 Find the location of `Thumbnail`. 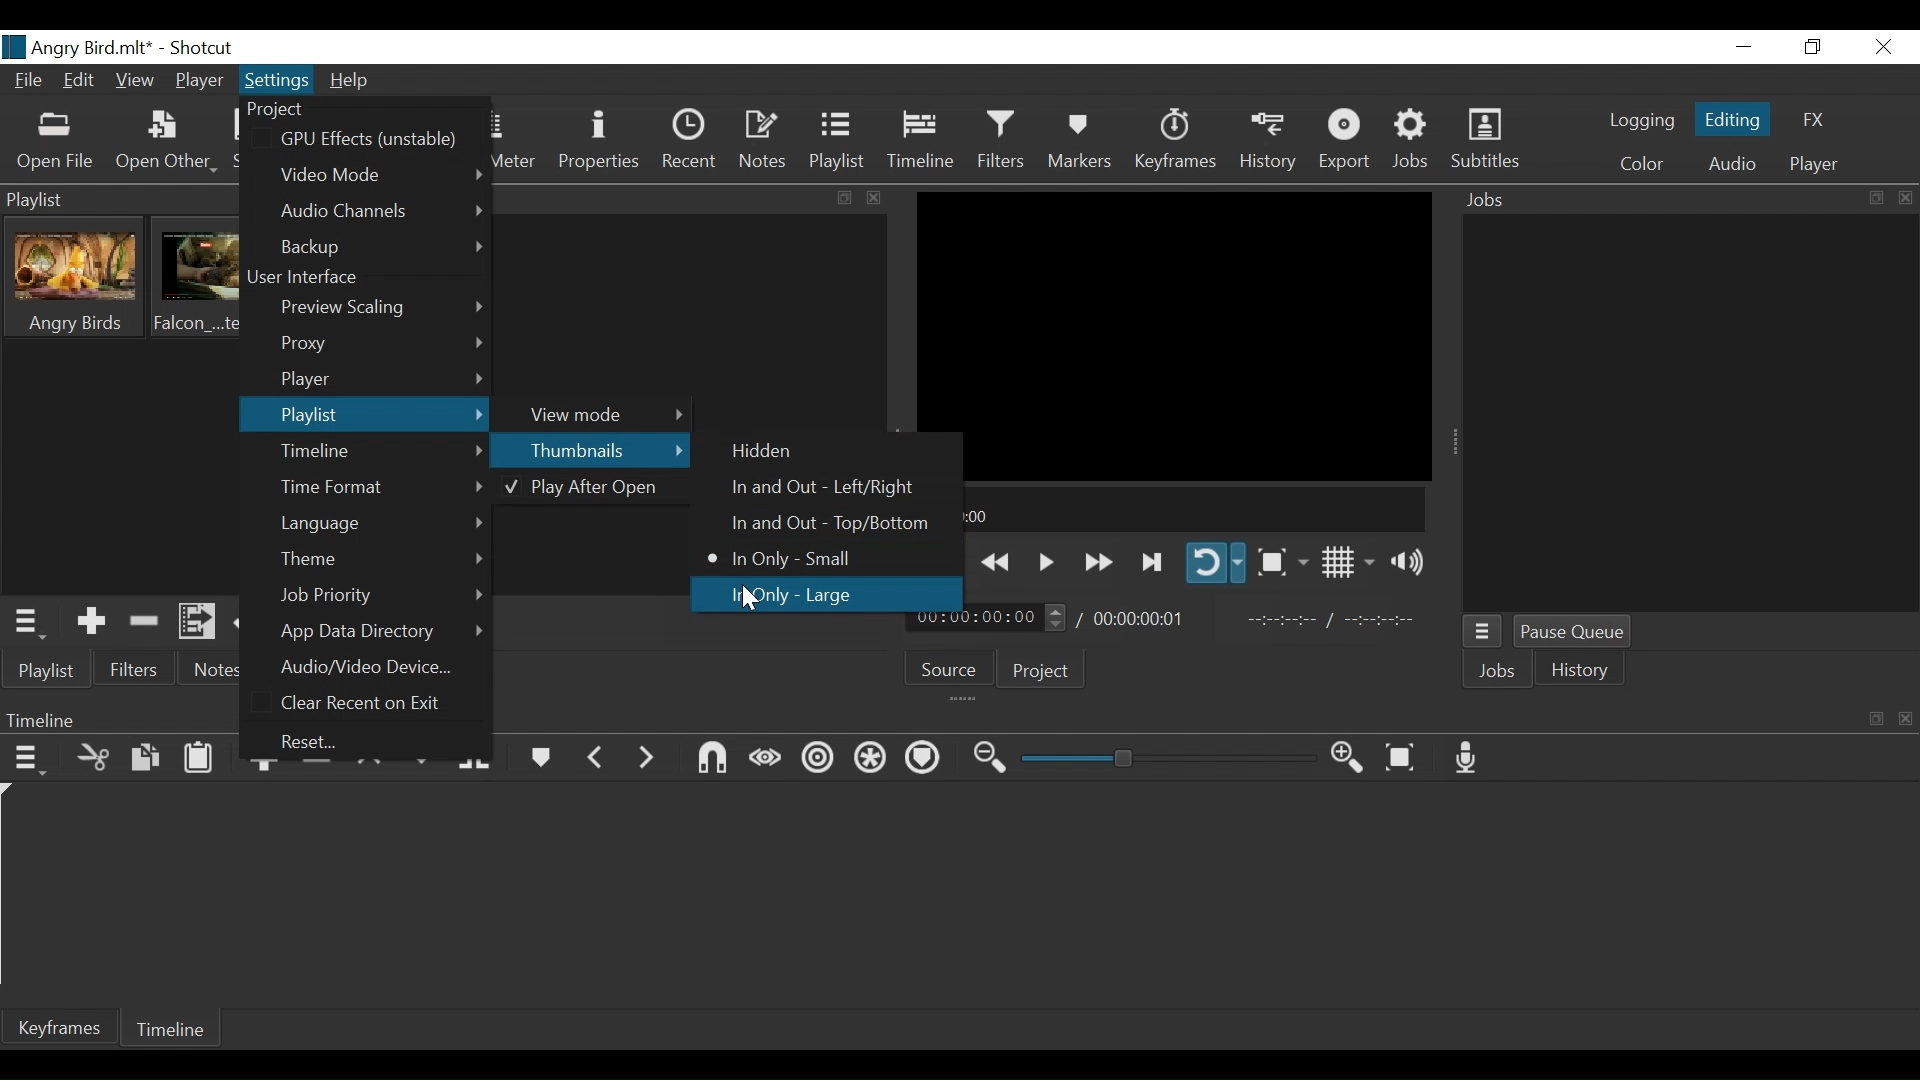

Thumbnail is located at coordinates (590, 449).